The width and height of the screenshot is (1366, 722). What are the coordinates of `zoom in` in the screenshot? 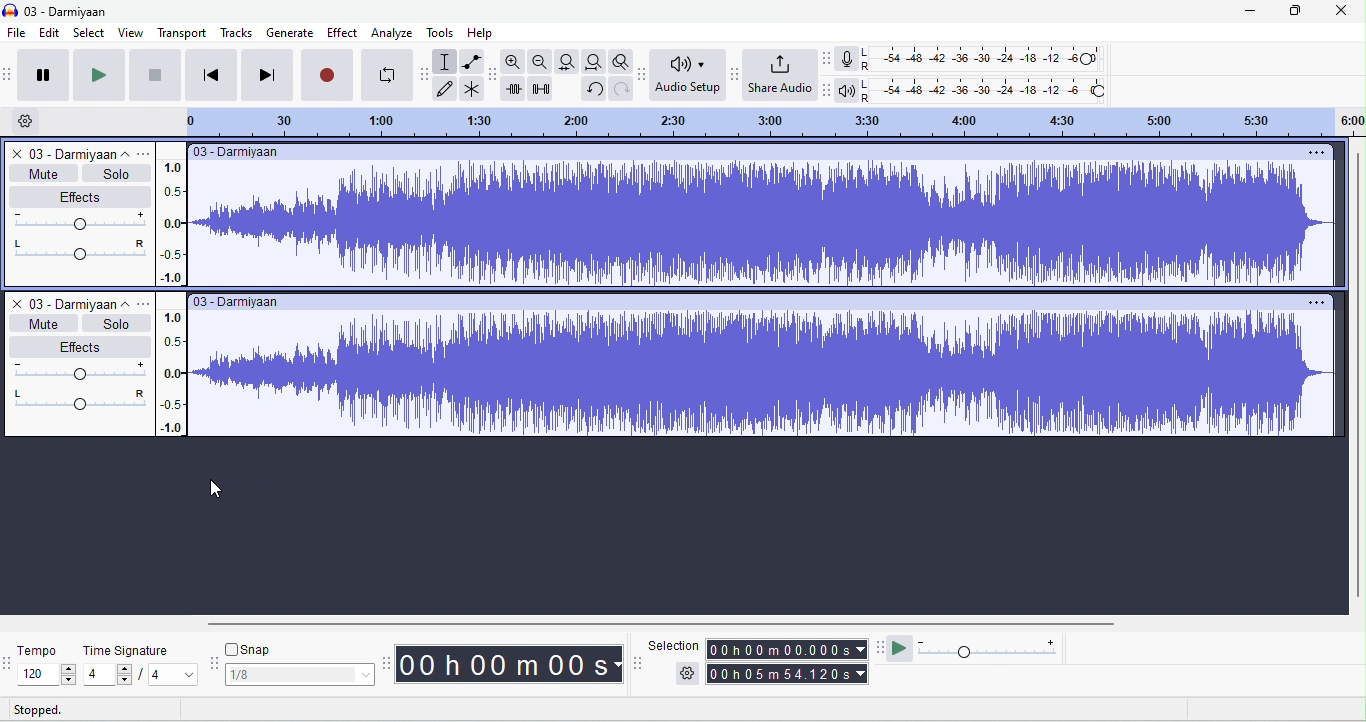 It's located at (512, 62).